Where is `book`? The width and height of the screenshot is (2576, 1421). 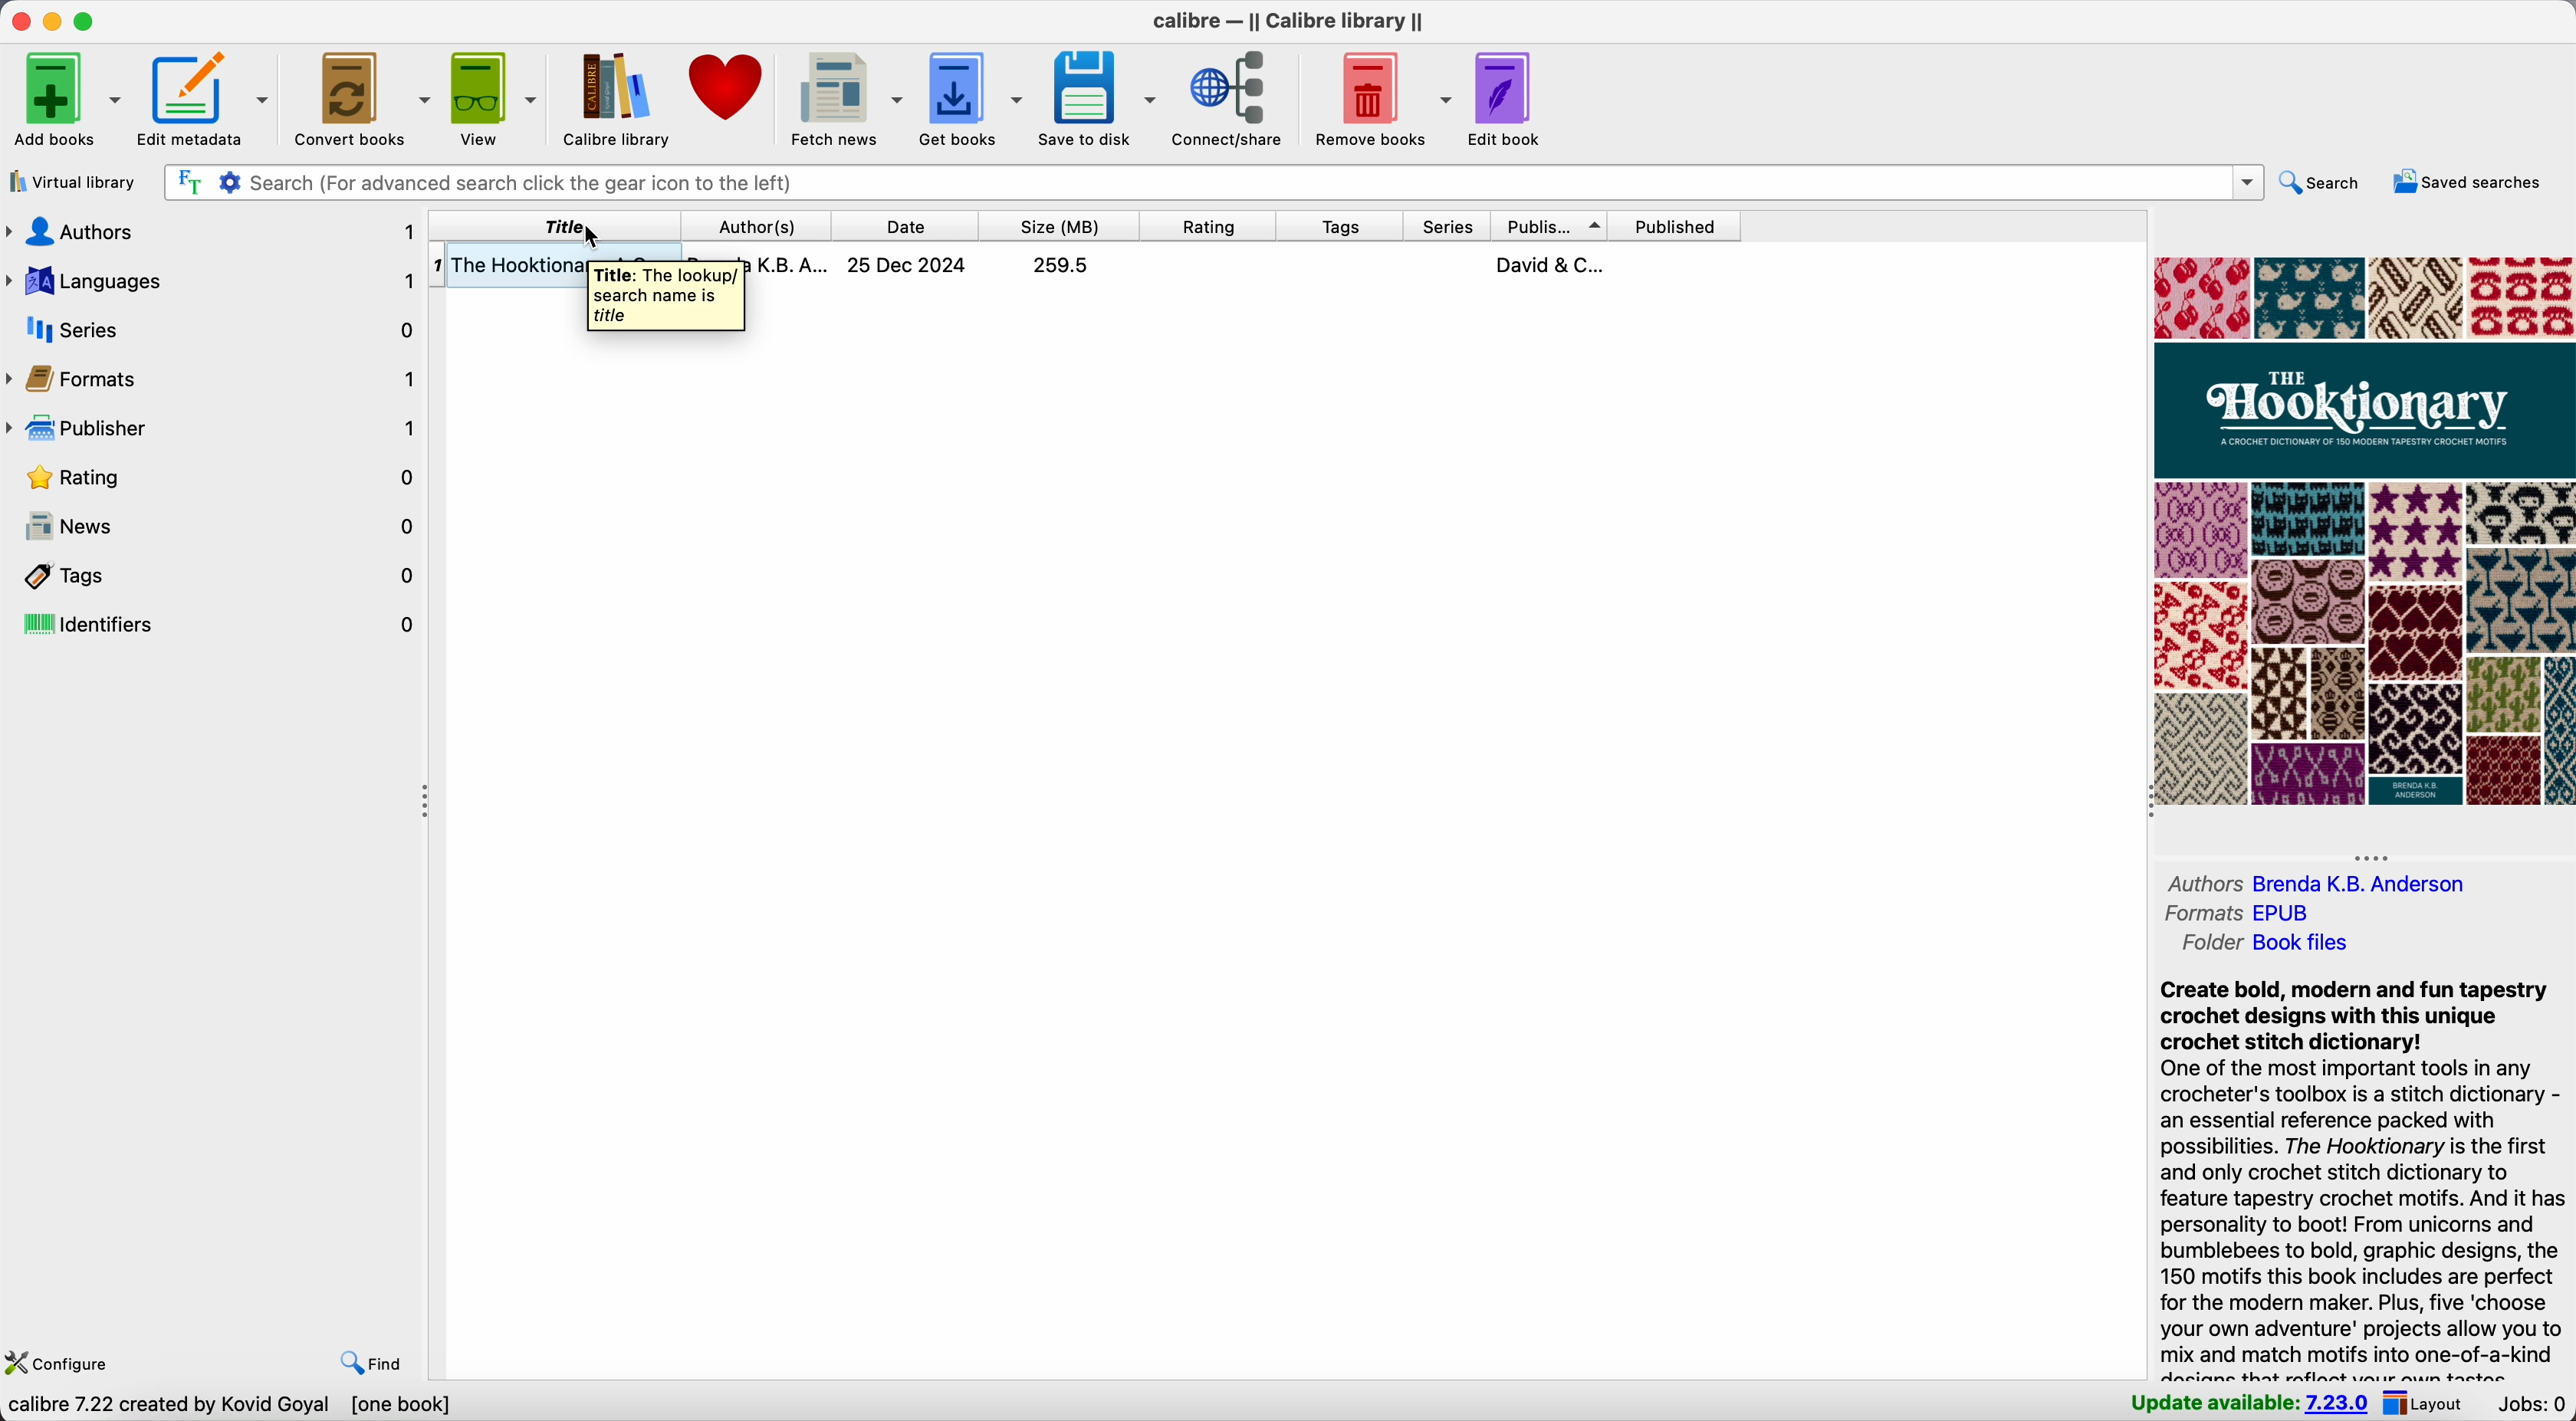 book is located at coordinates (1245, 263).